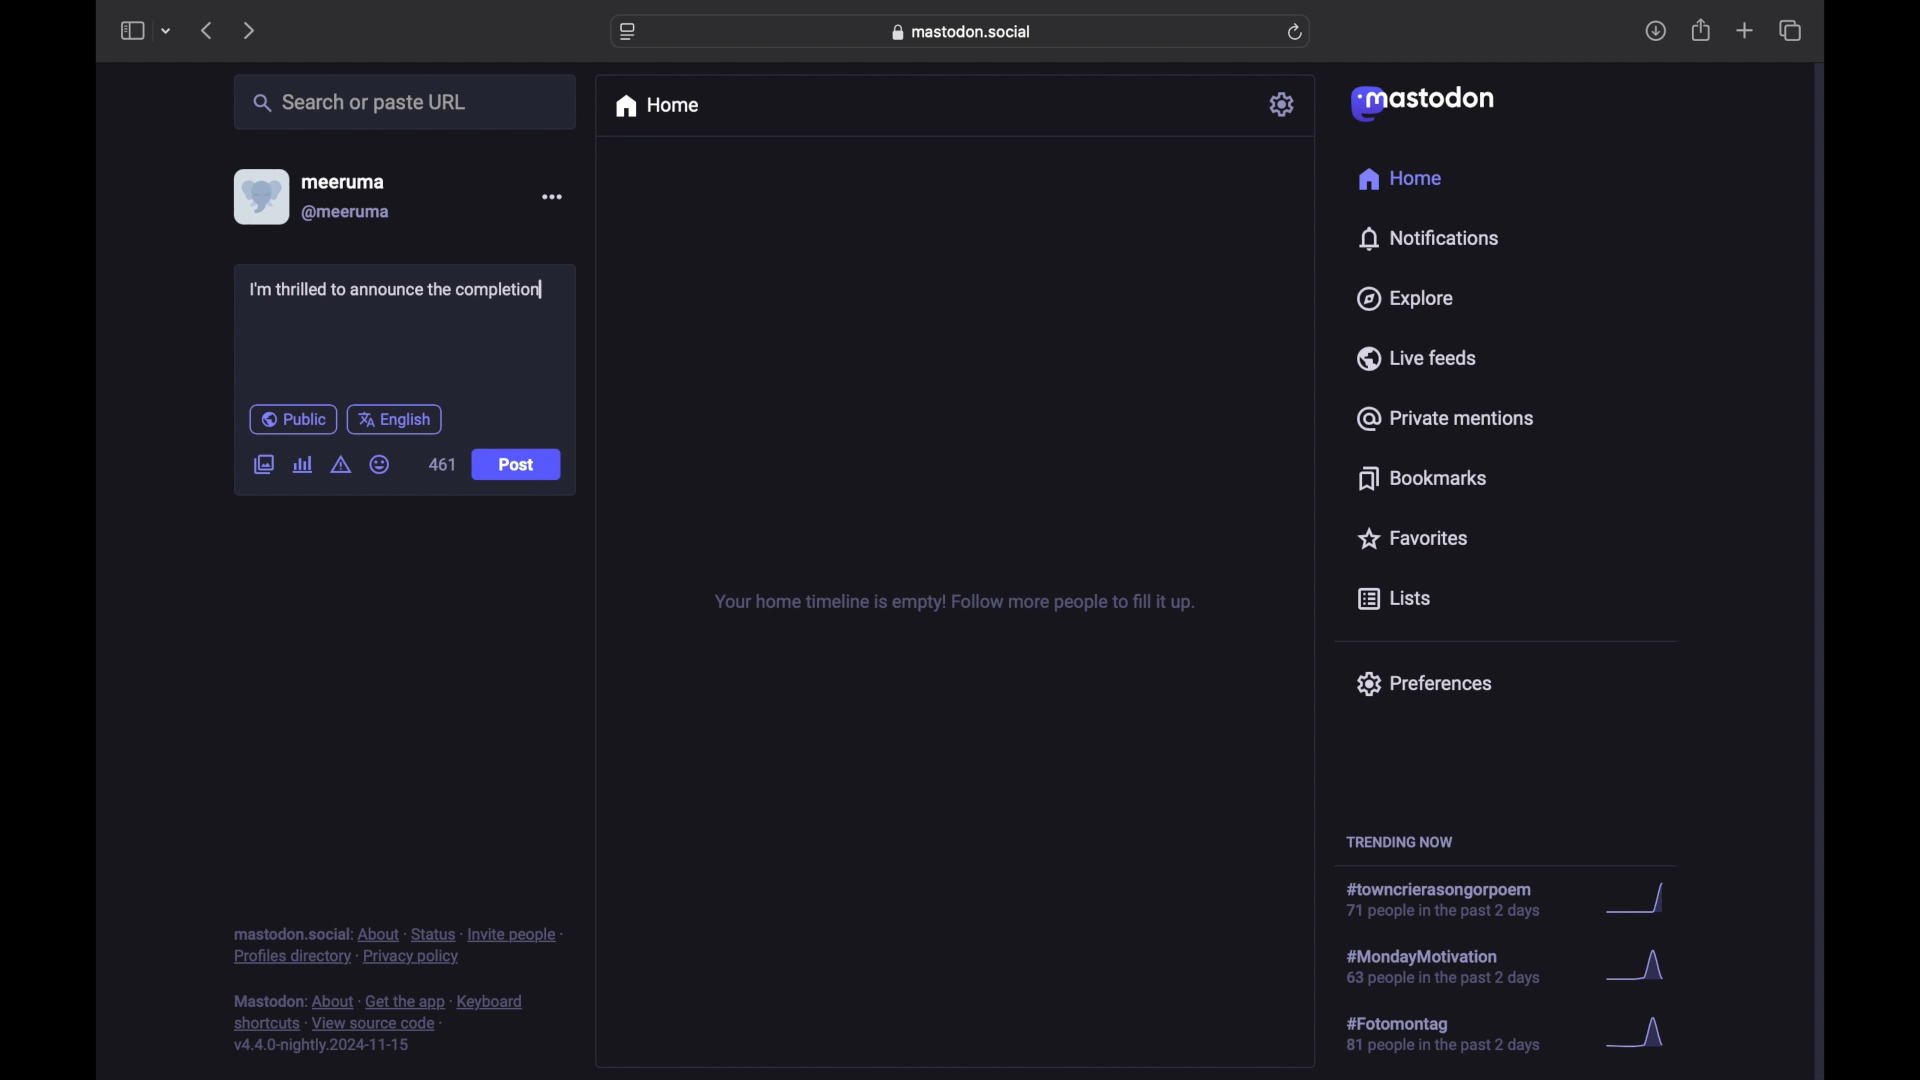 The height and width of the screenshot is (1080, 1920). I want to click on add content warning, so click(343, 465).